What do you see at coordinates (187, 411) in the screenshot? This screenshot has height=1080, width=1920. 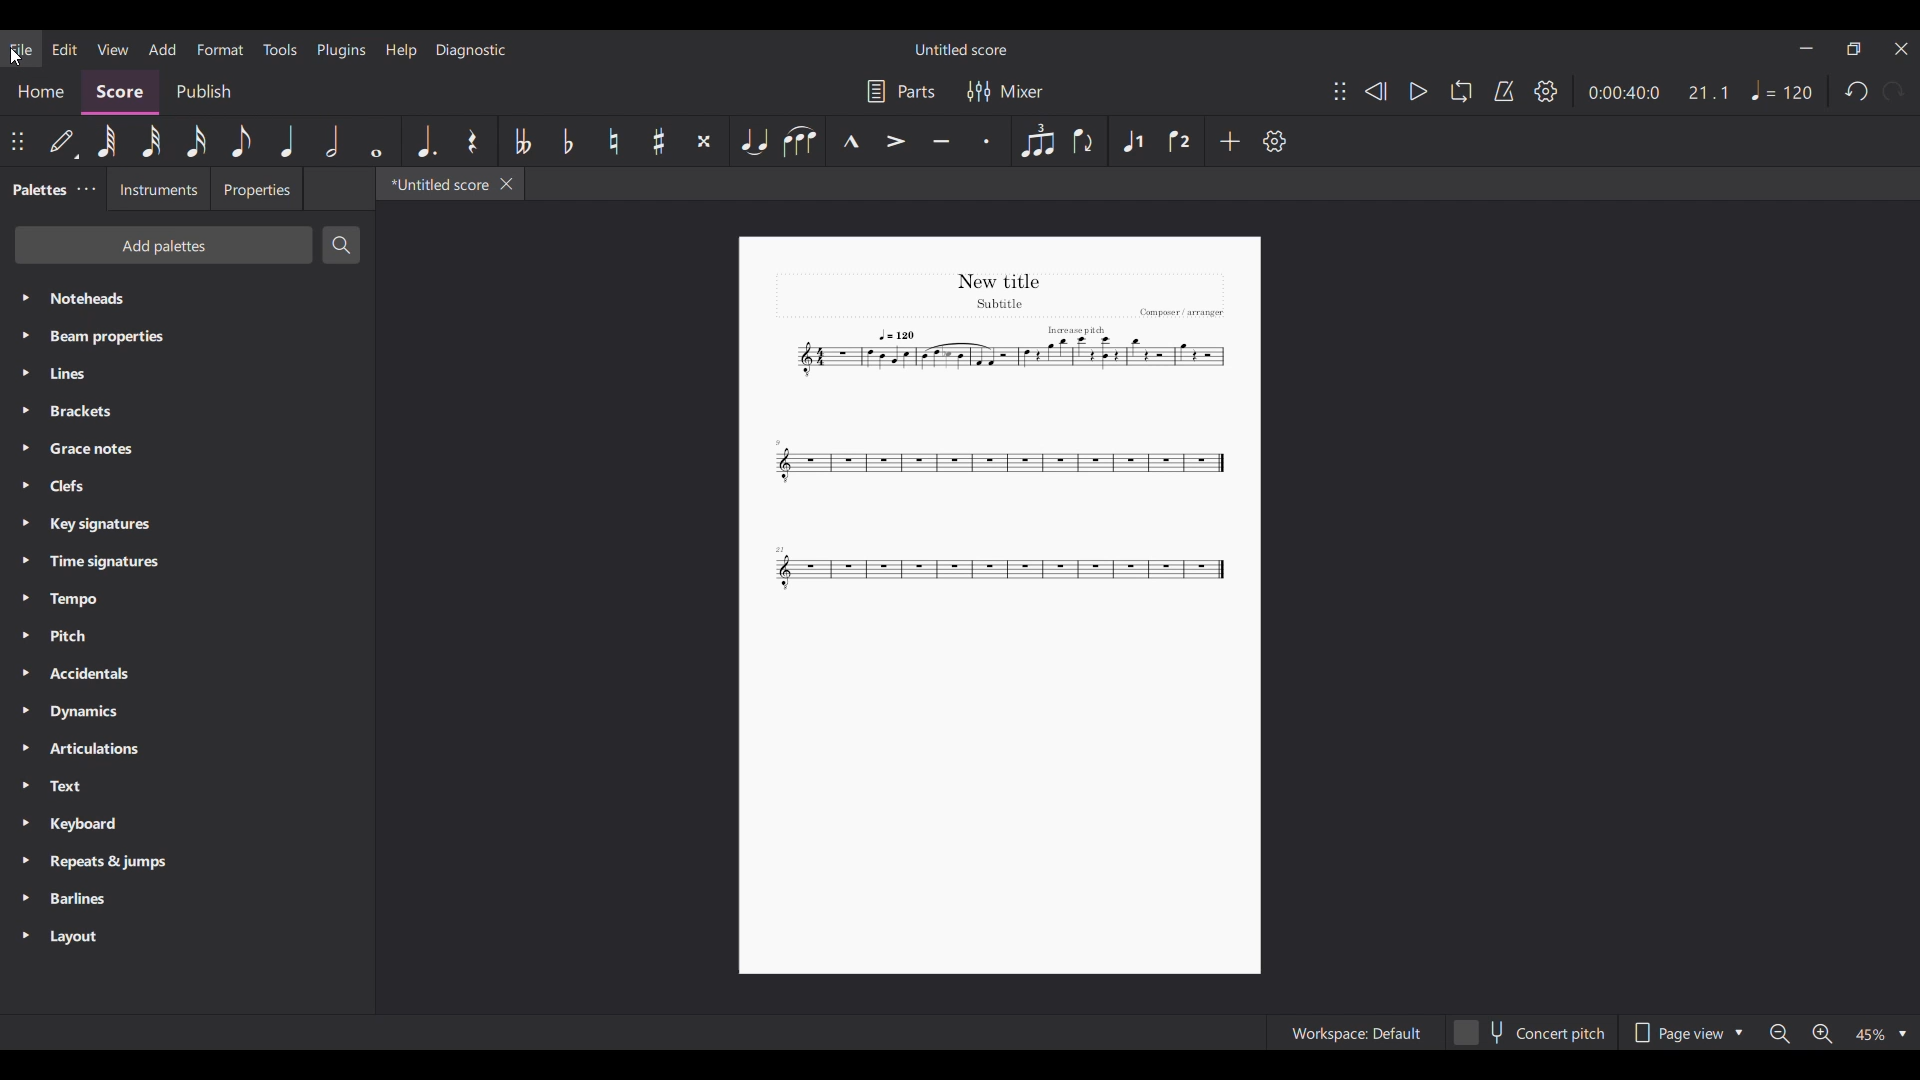 I see `Brackets` at bounding box center [187, 411].